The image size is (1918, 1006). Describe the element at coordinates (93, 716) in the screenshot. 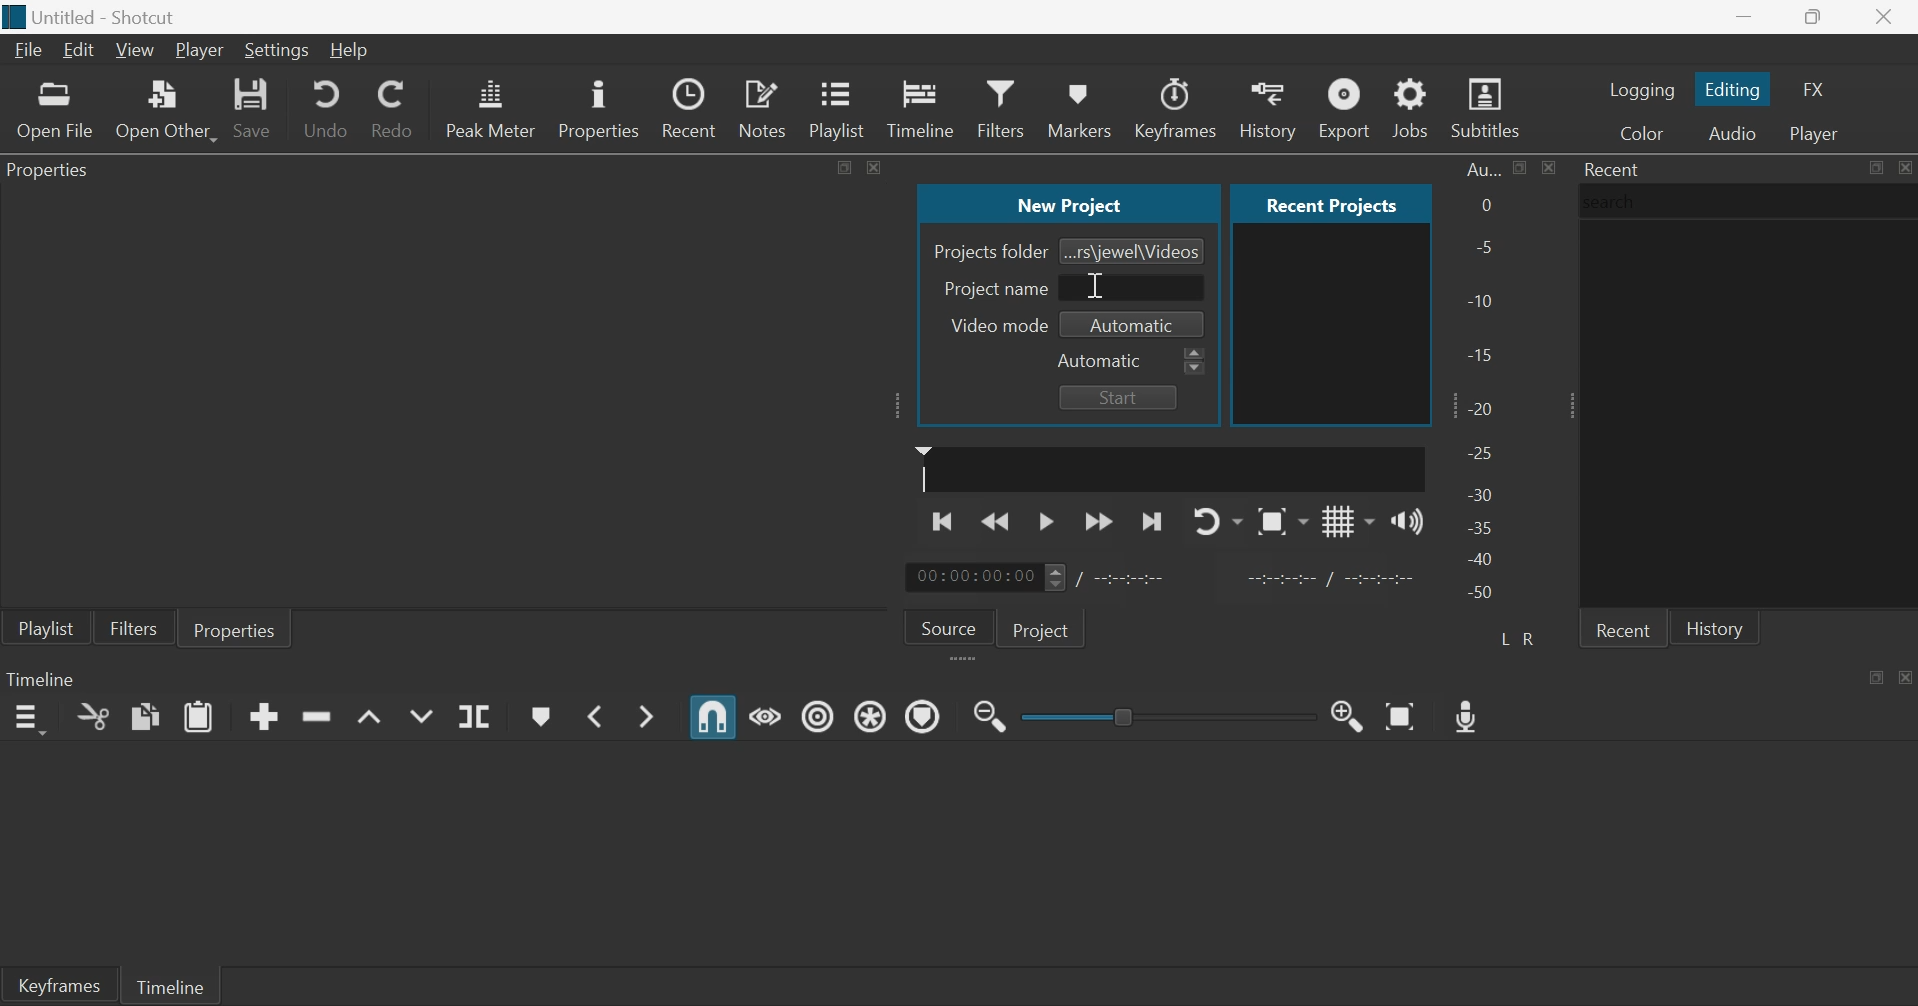

I see `Cut` at that location.